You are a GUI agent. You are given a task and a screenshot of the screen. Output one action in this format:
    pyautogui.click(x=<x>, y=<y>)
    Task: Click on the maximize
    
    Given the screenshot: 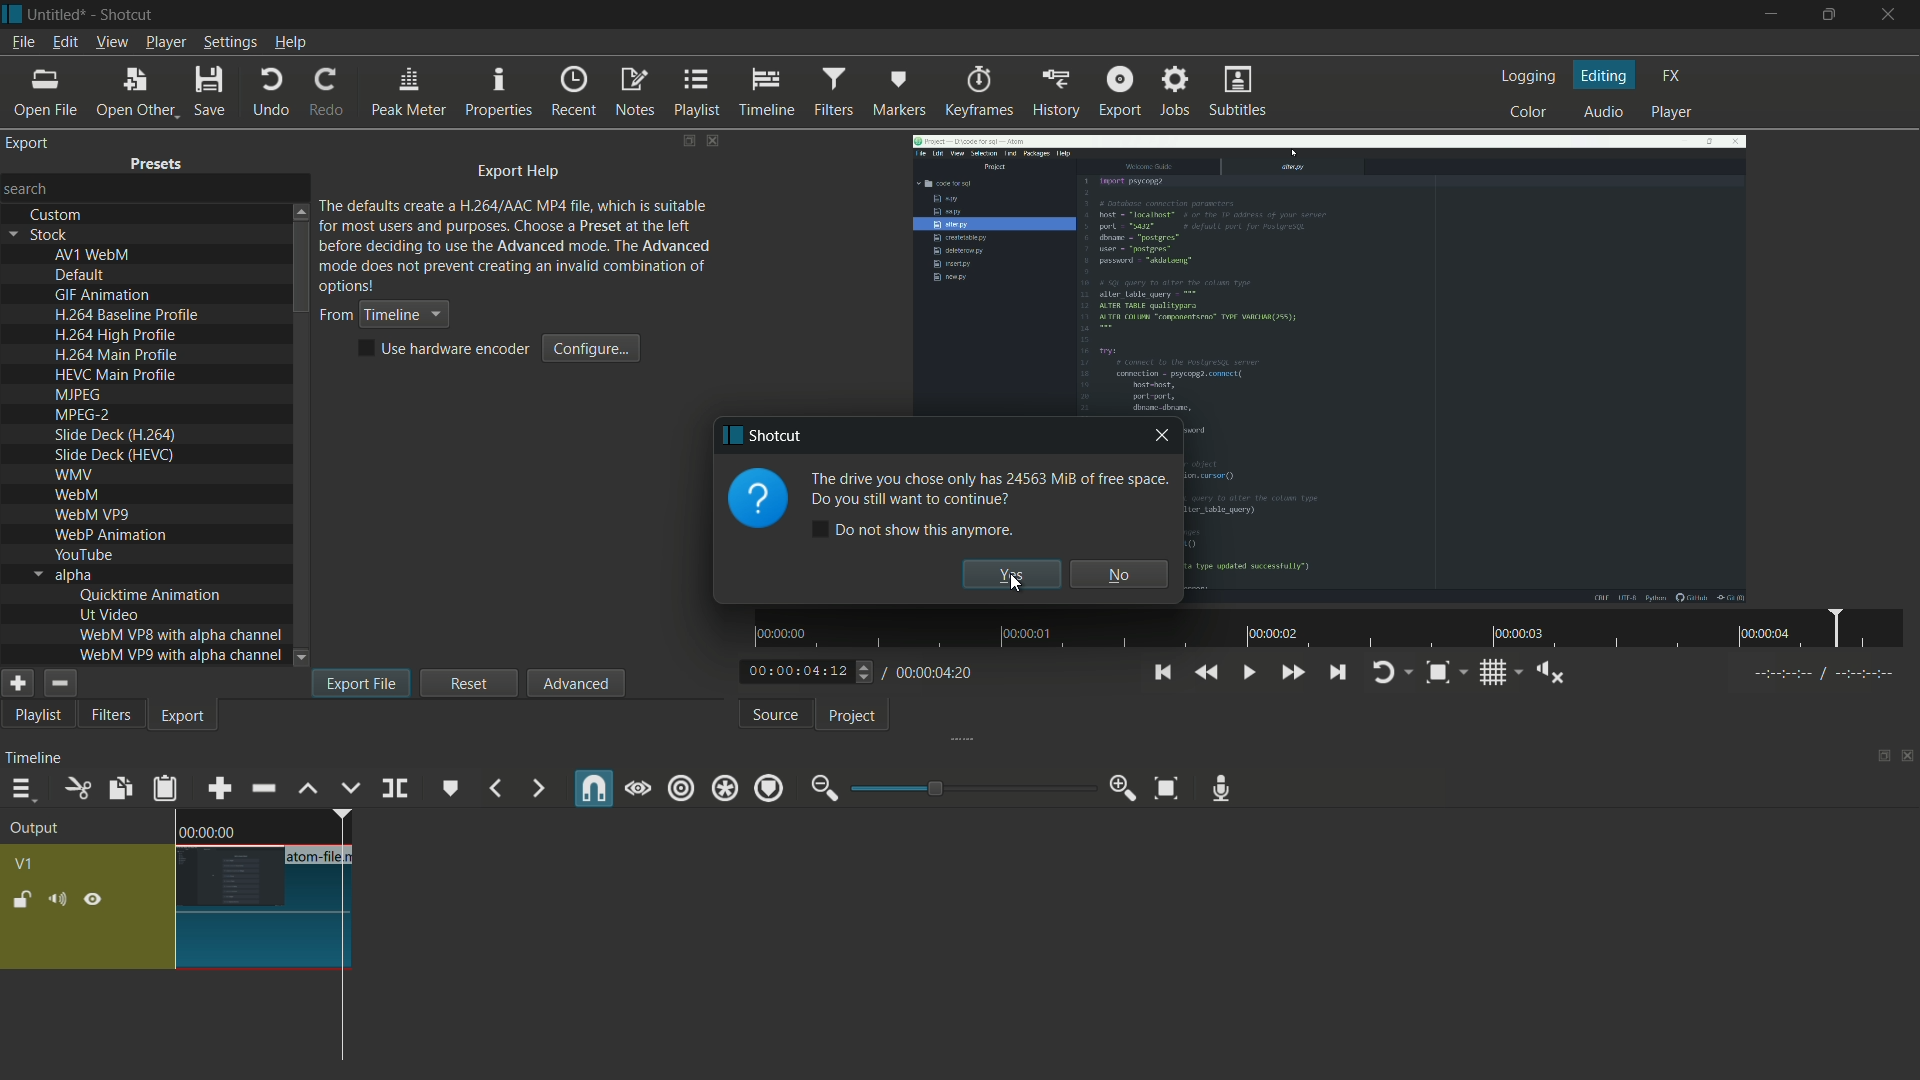 What is the action you would take?
    pyautogui.click(x=1832, y=15)
    